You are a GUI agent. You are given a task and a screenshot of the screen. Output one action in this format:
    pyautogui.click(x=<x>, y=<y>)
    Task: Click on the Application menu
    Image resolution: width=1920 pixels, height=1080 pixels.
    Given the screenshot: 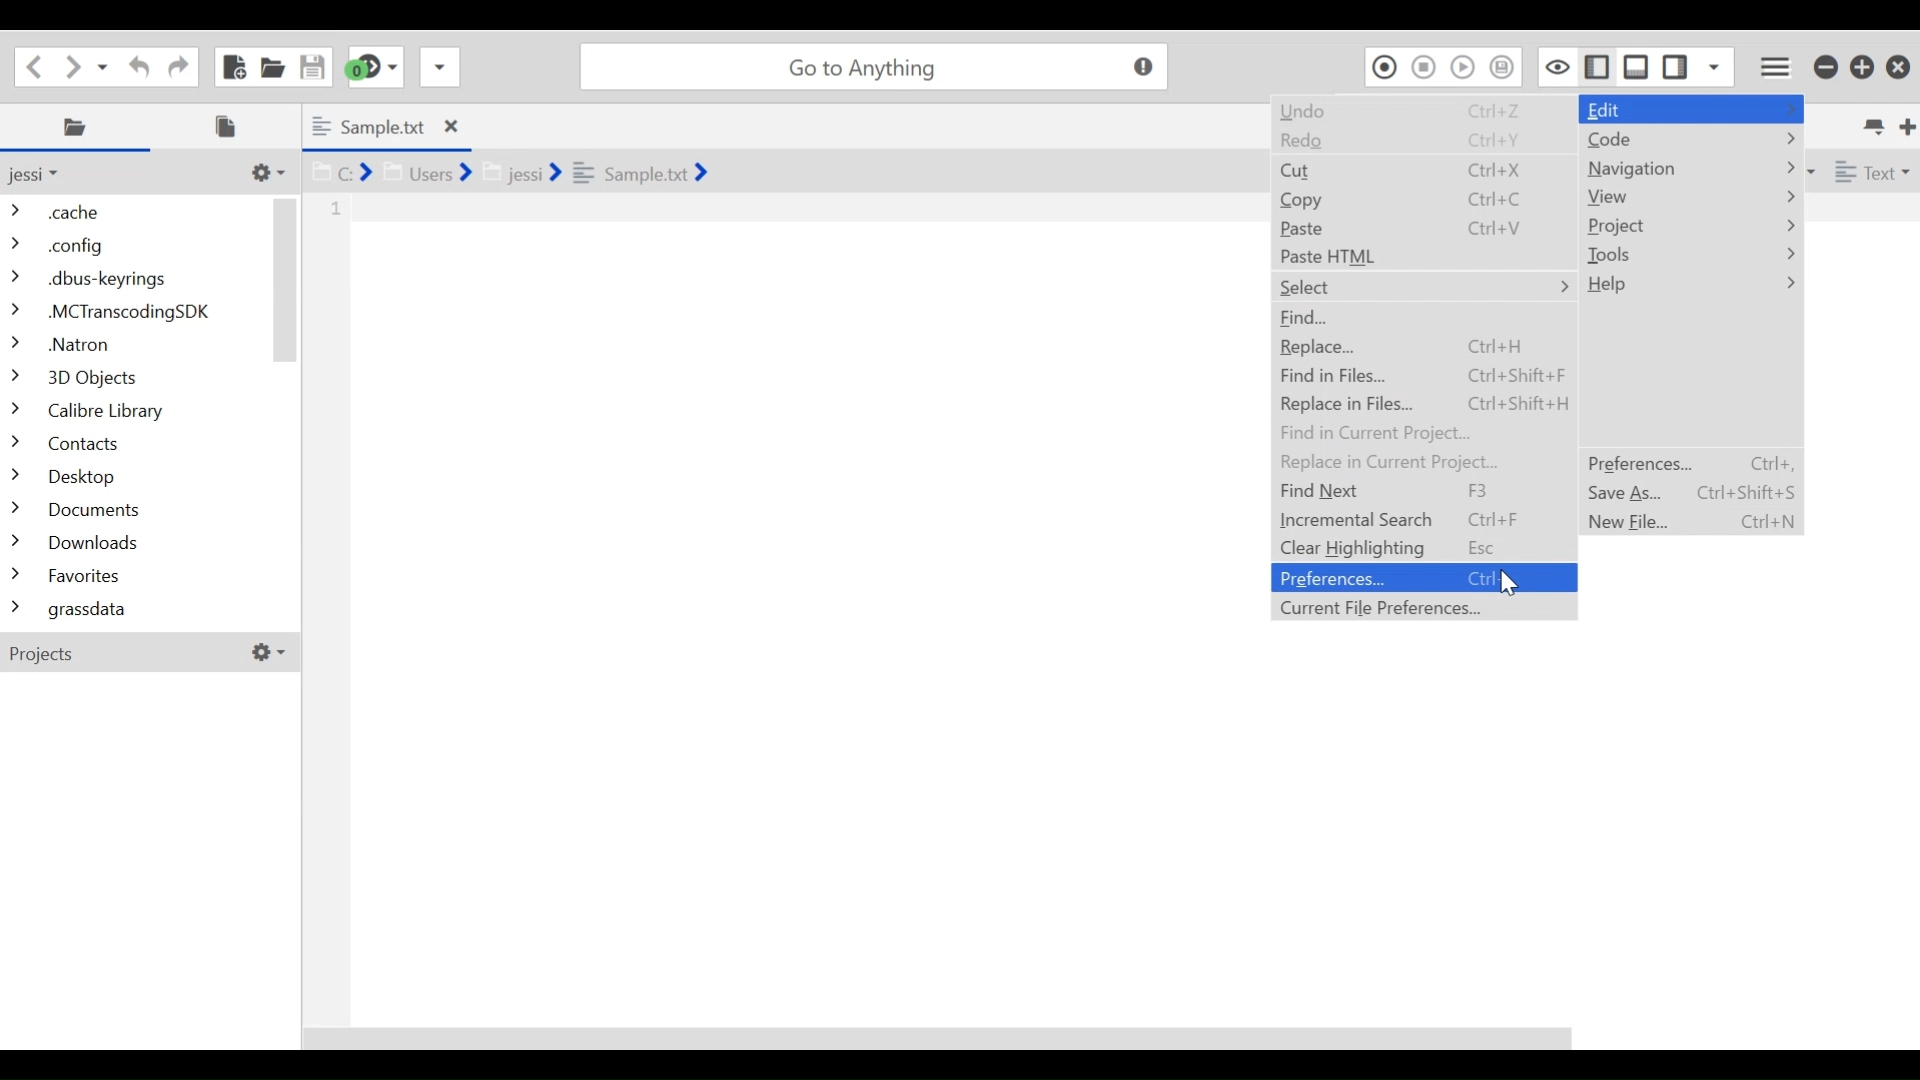 What is the action you would take?
    pyautogui.click(x=1777, y=64)
    